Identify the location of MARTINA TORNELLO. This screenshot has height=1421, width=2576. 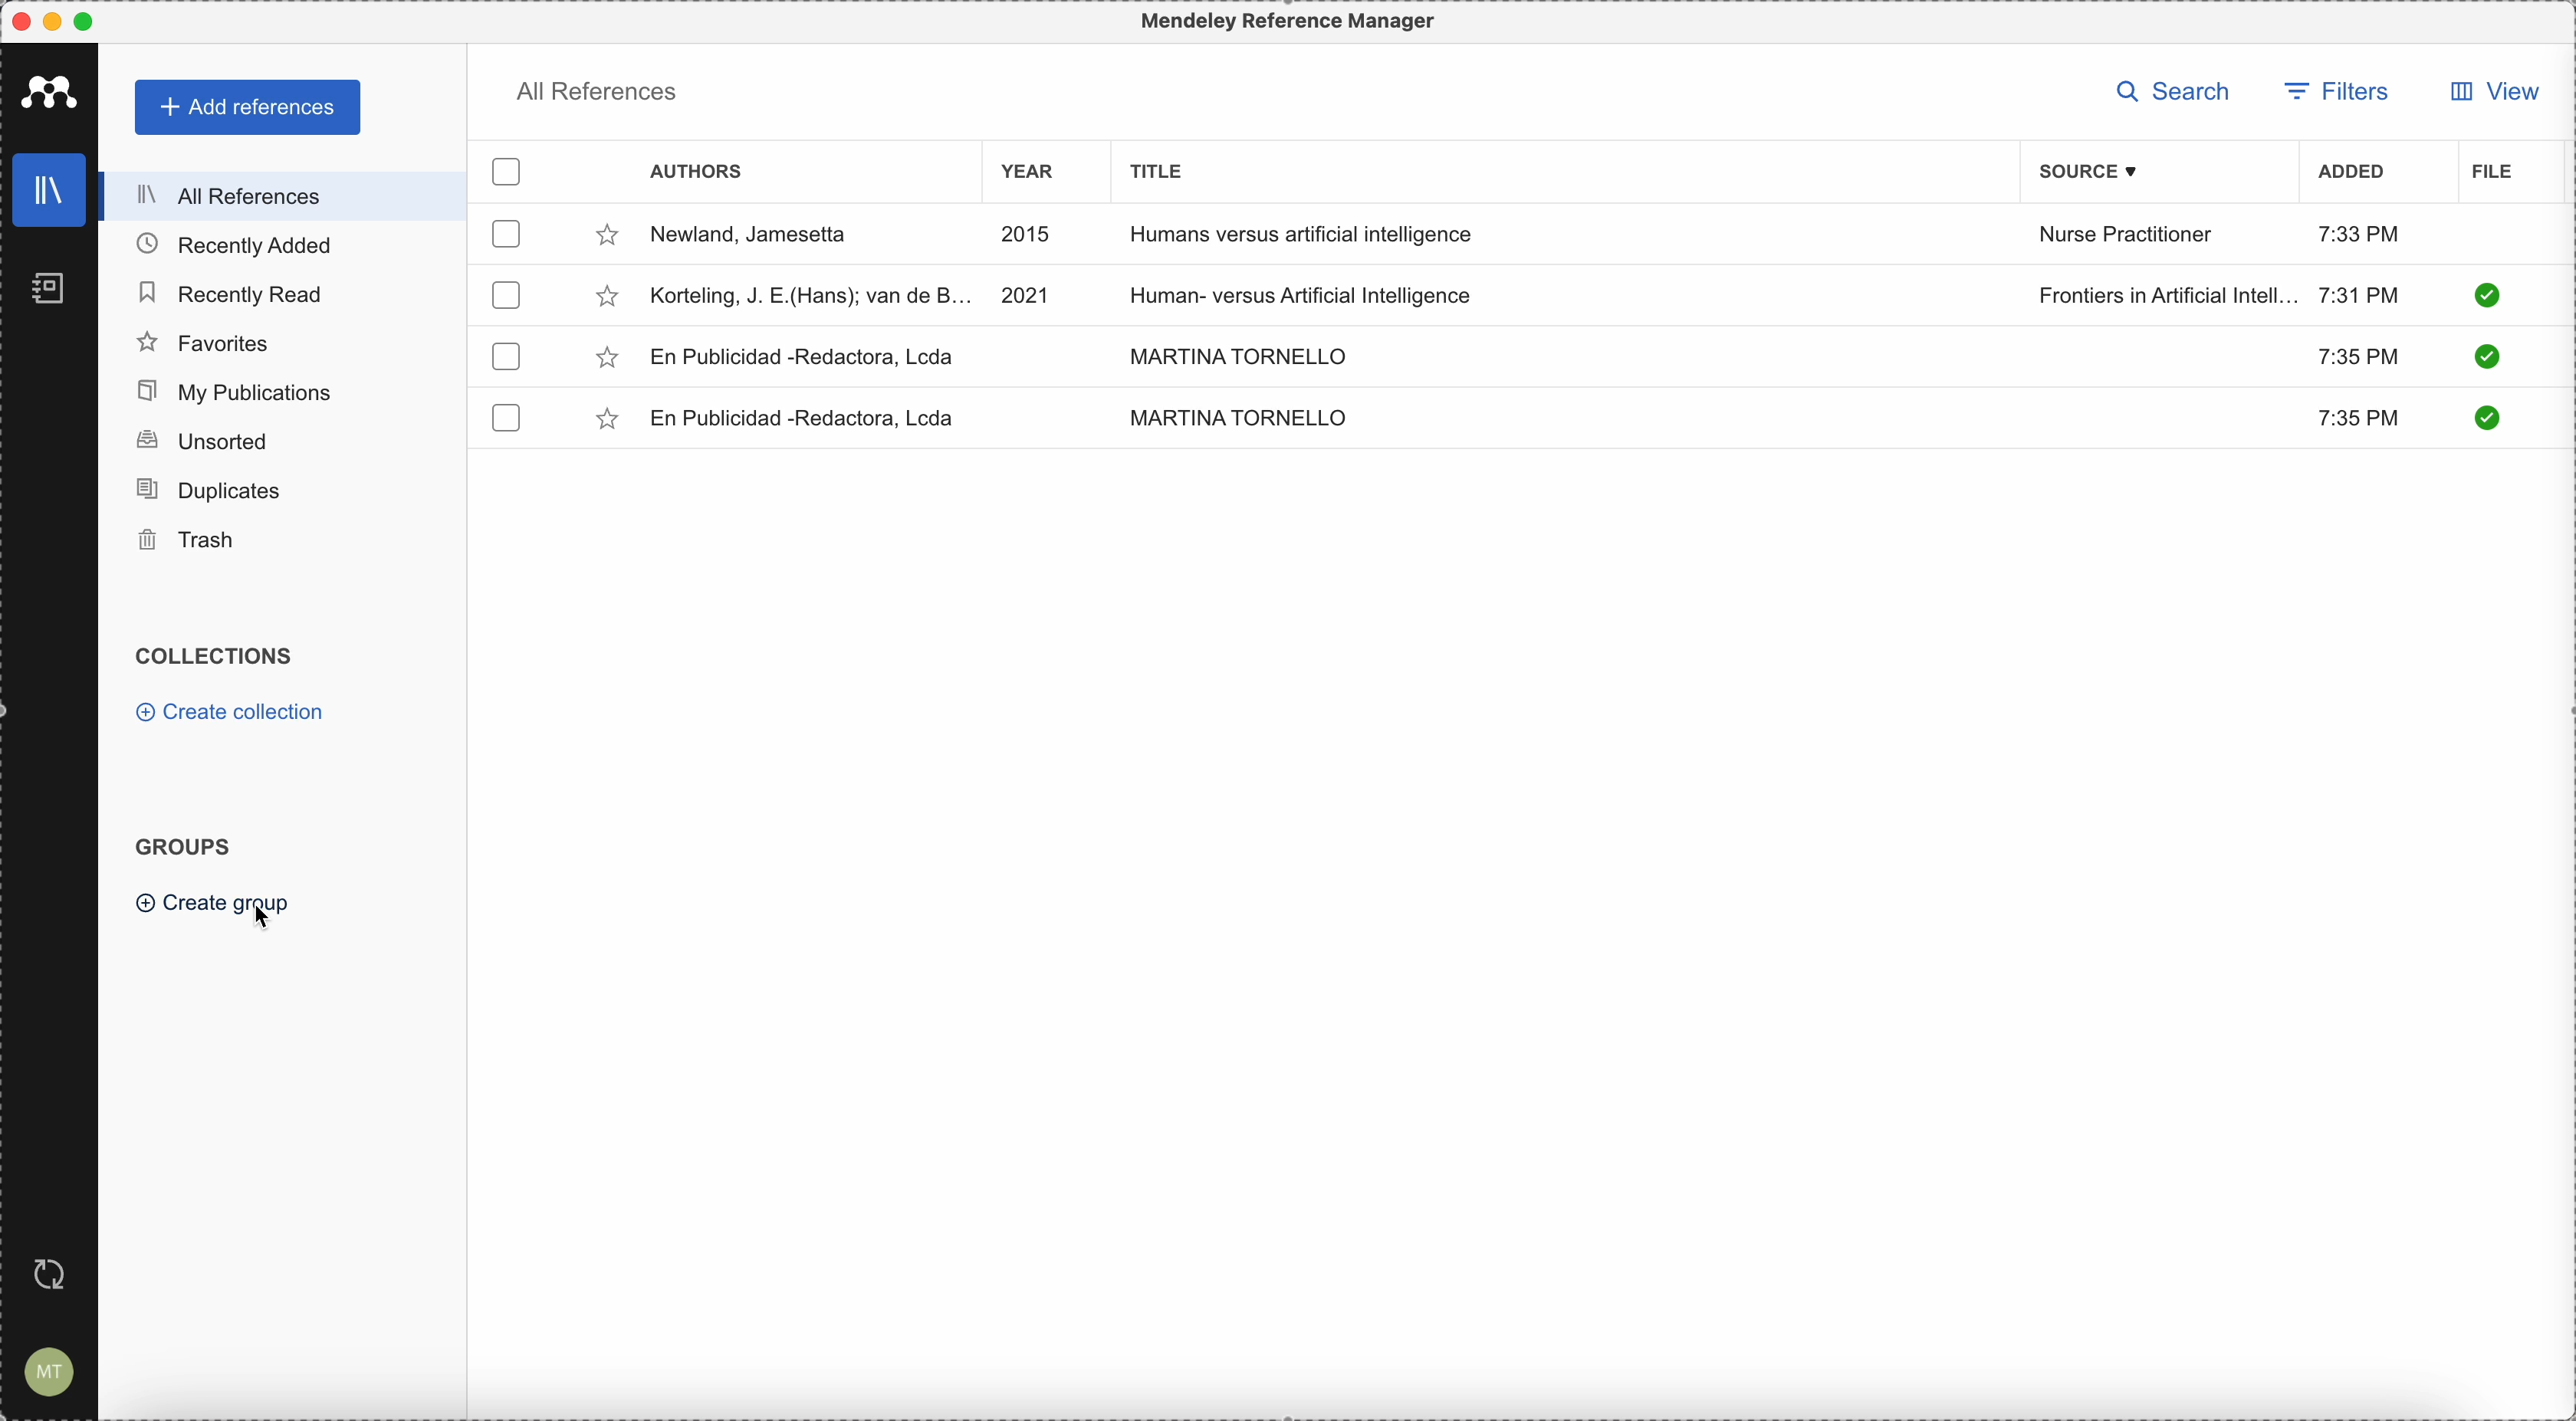
(1238, 417).